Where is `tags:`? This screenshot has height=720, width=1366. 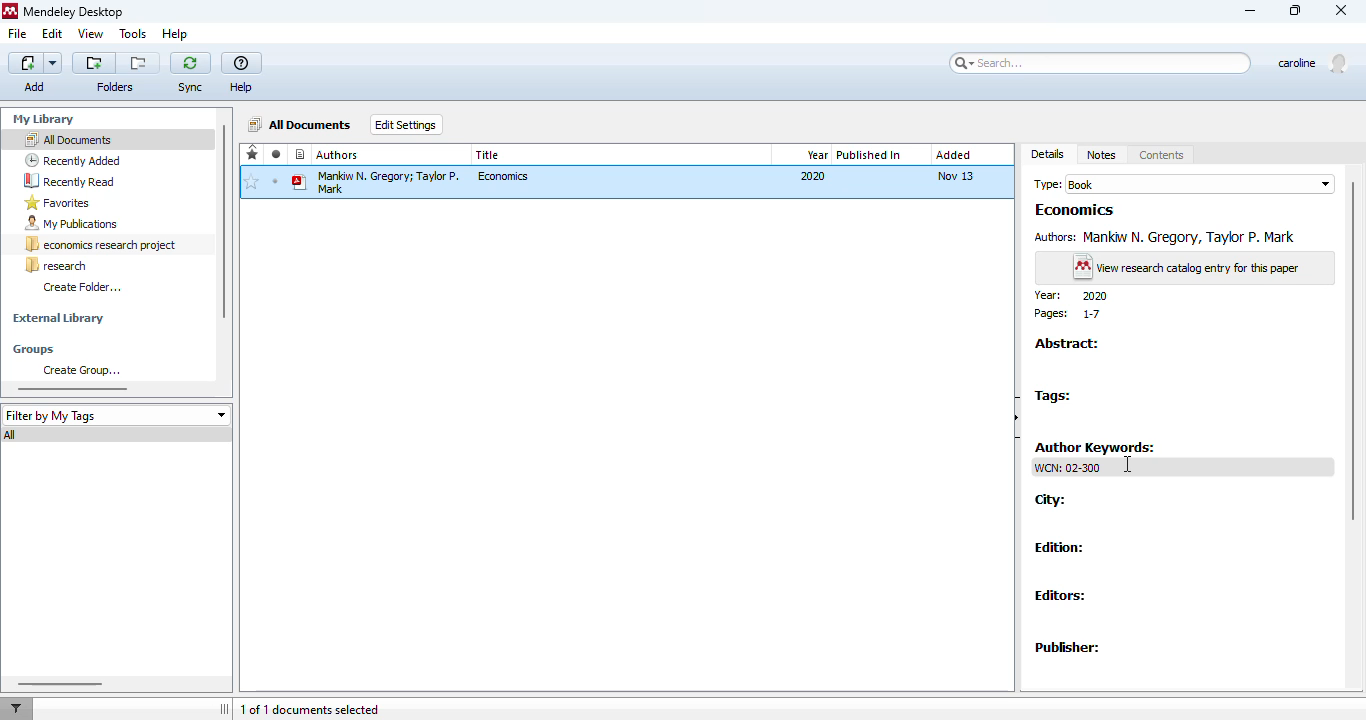
tags: is located at coordinates (1053, 395).